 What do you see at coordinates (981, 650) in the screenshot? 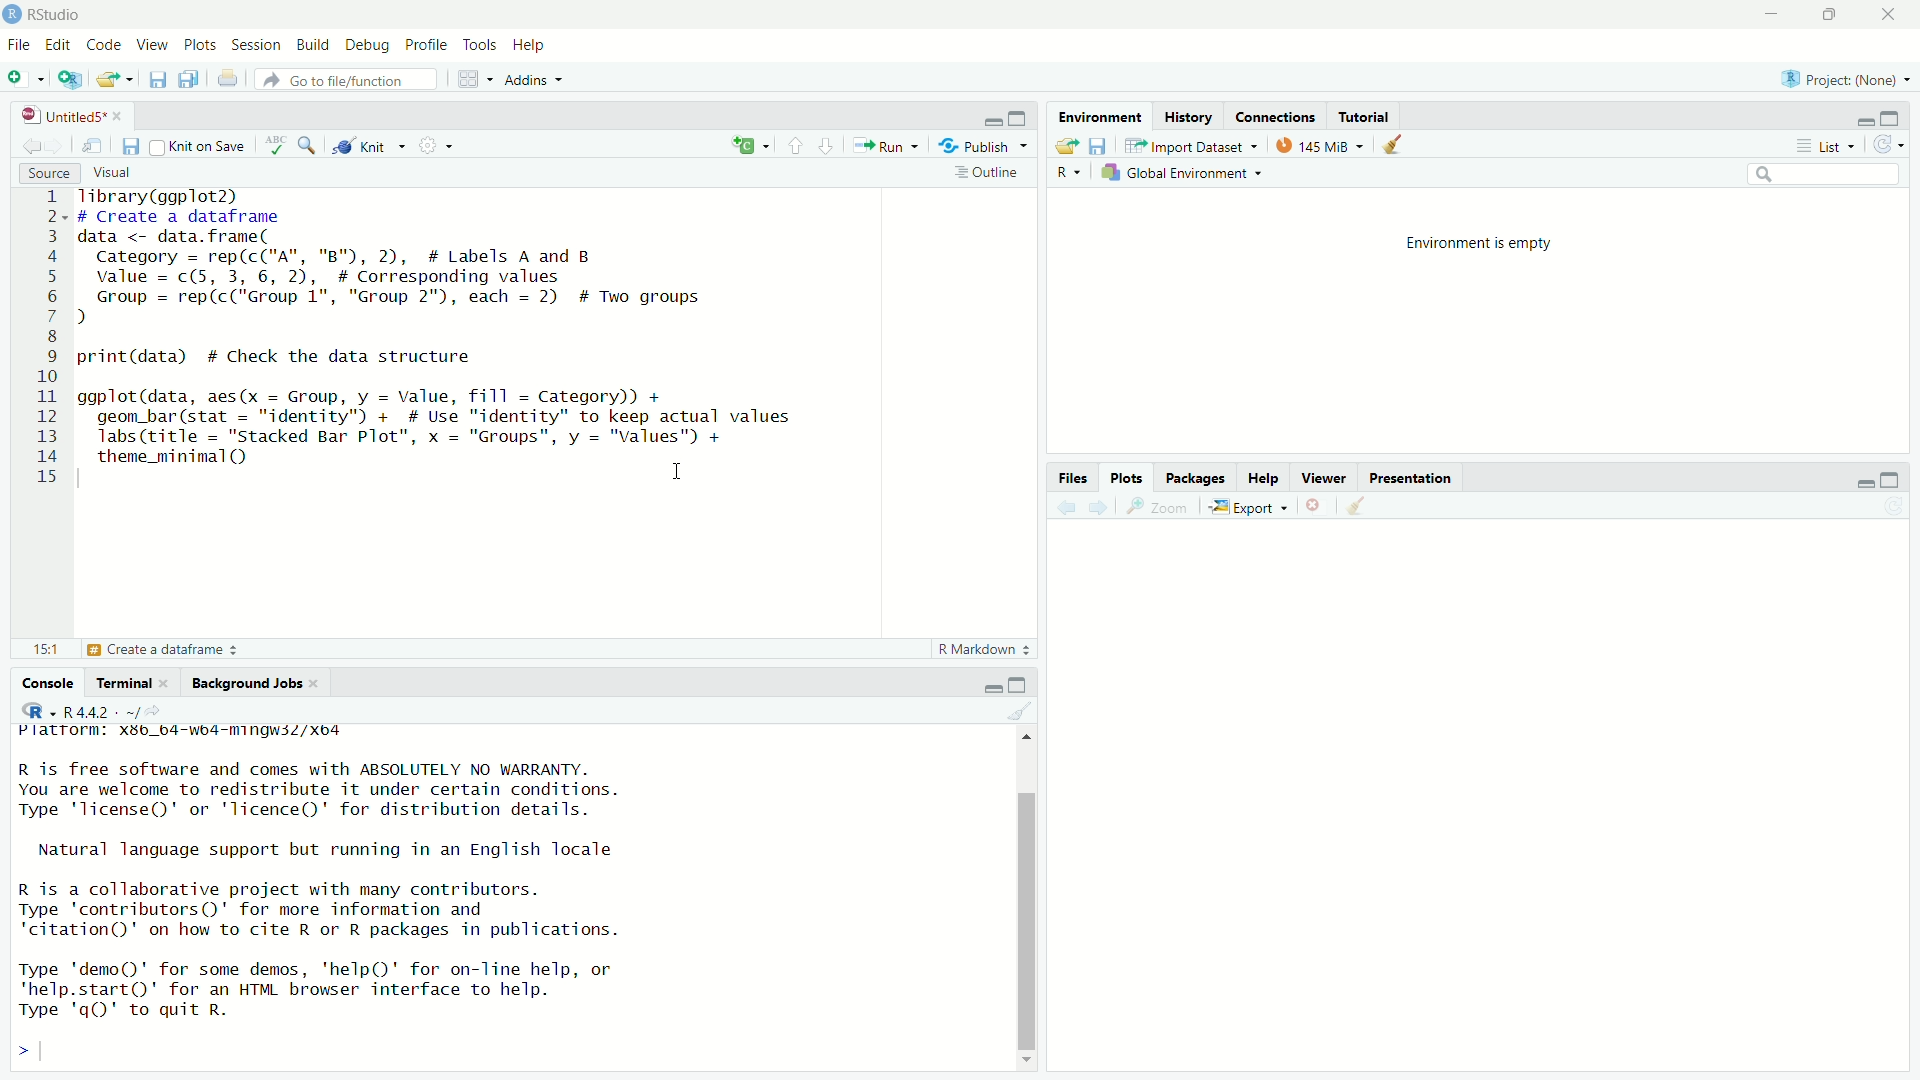
I see `R Markdown 2` at bounding box center [981, 650].